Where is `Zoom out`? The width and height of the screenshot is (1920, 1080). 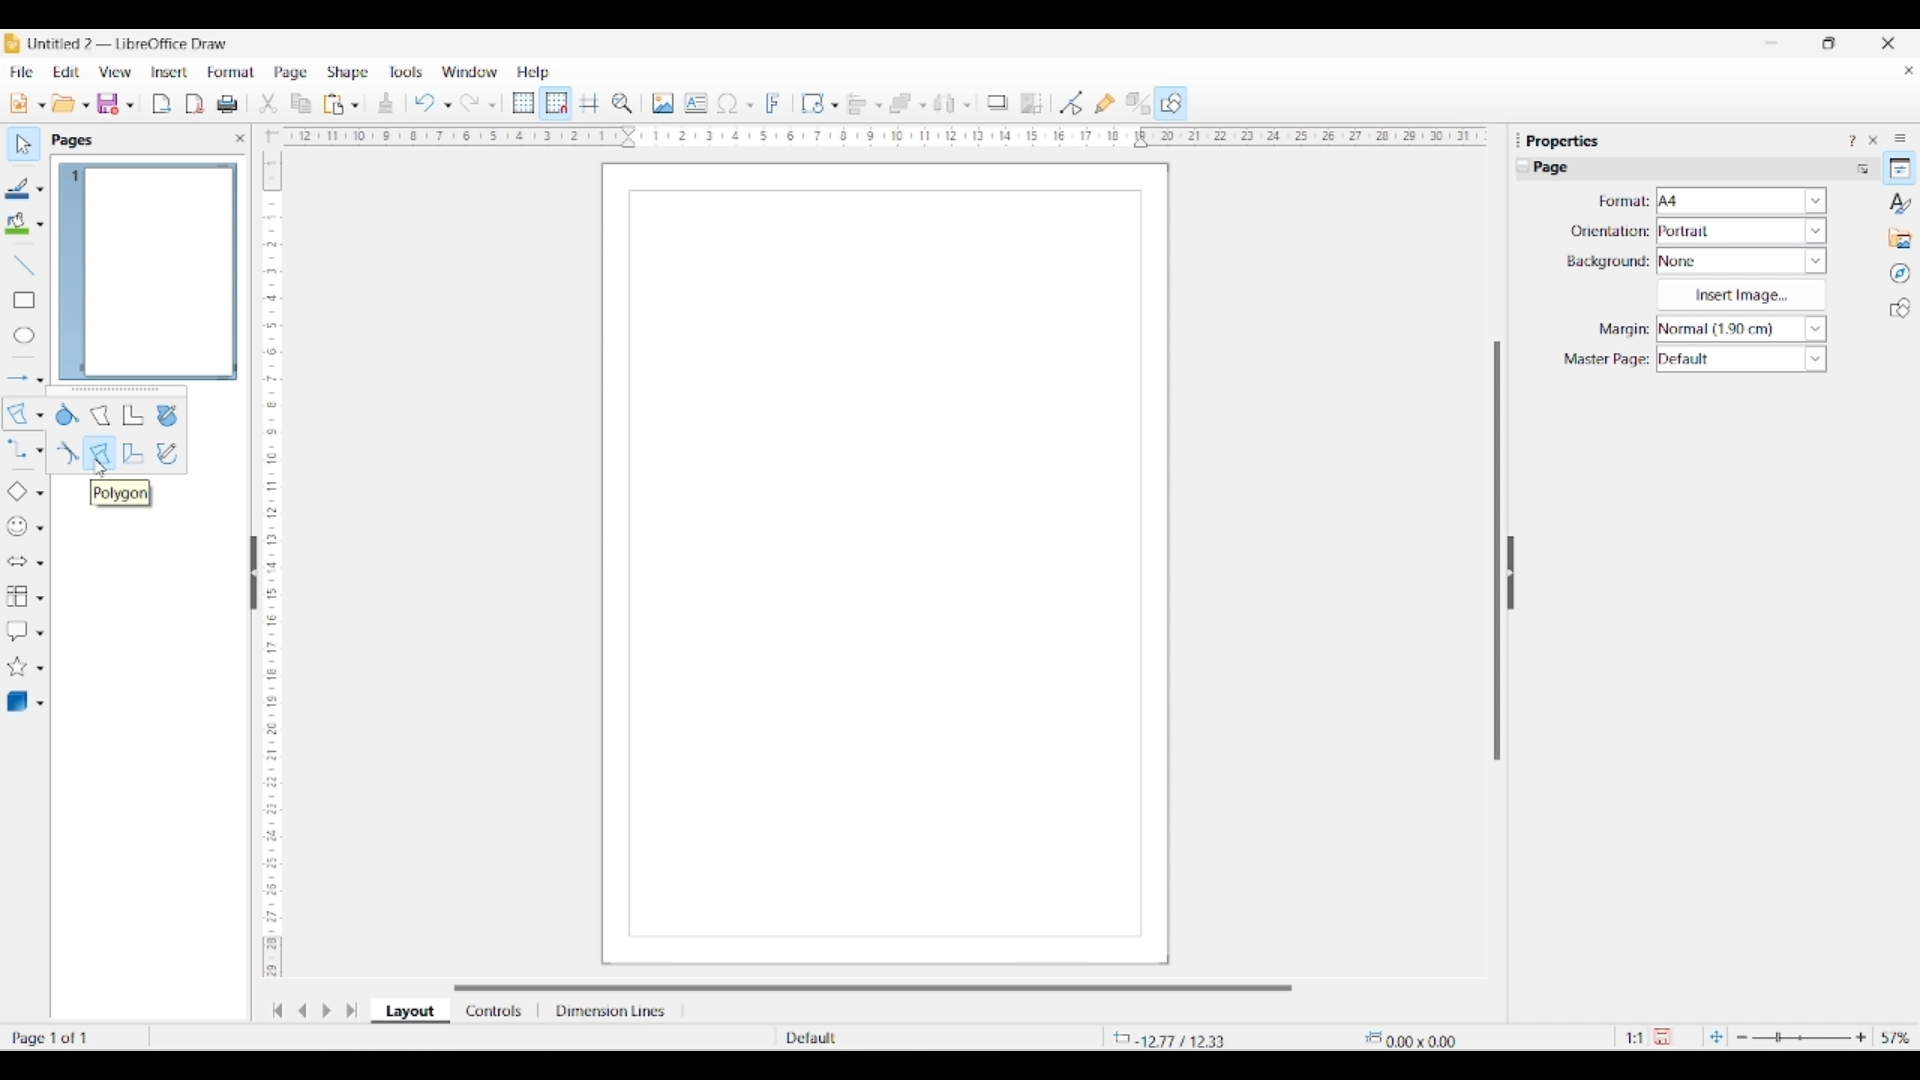 Zoom out is located at coordinates (1742, 1038).